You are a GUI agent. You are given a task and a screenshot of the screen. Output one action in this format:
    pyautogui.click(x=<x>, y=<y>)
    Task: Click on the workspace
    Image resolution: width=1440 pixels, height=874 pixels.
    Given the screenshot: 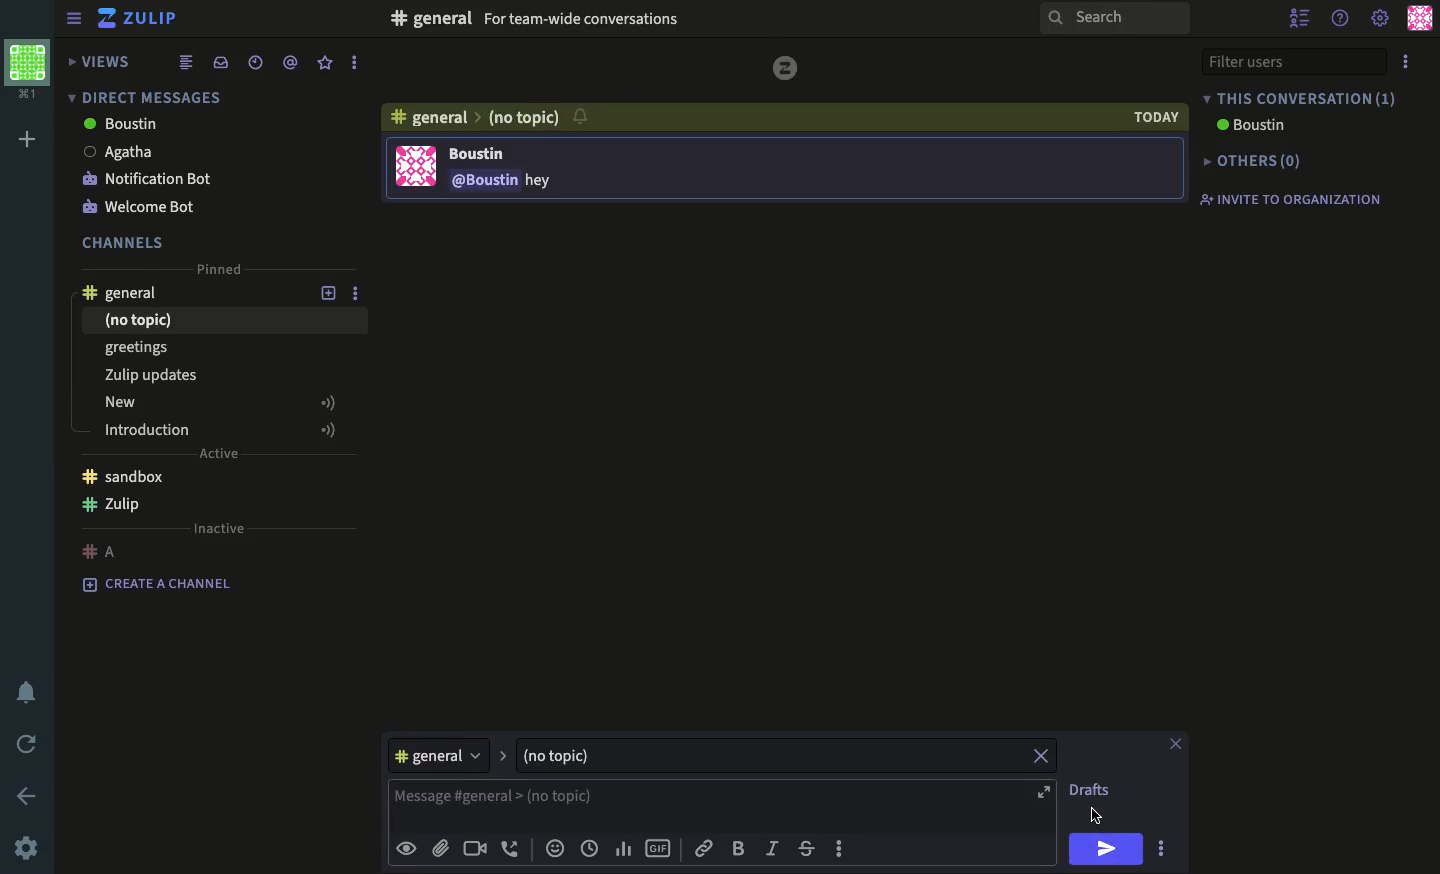 What is the action you would take?
    pyautogui.click(x=31, y=68)
    